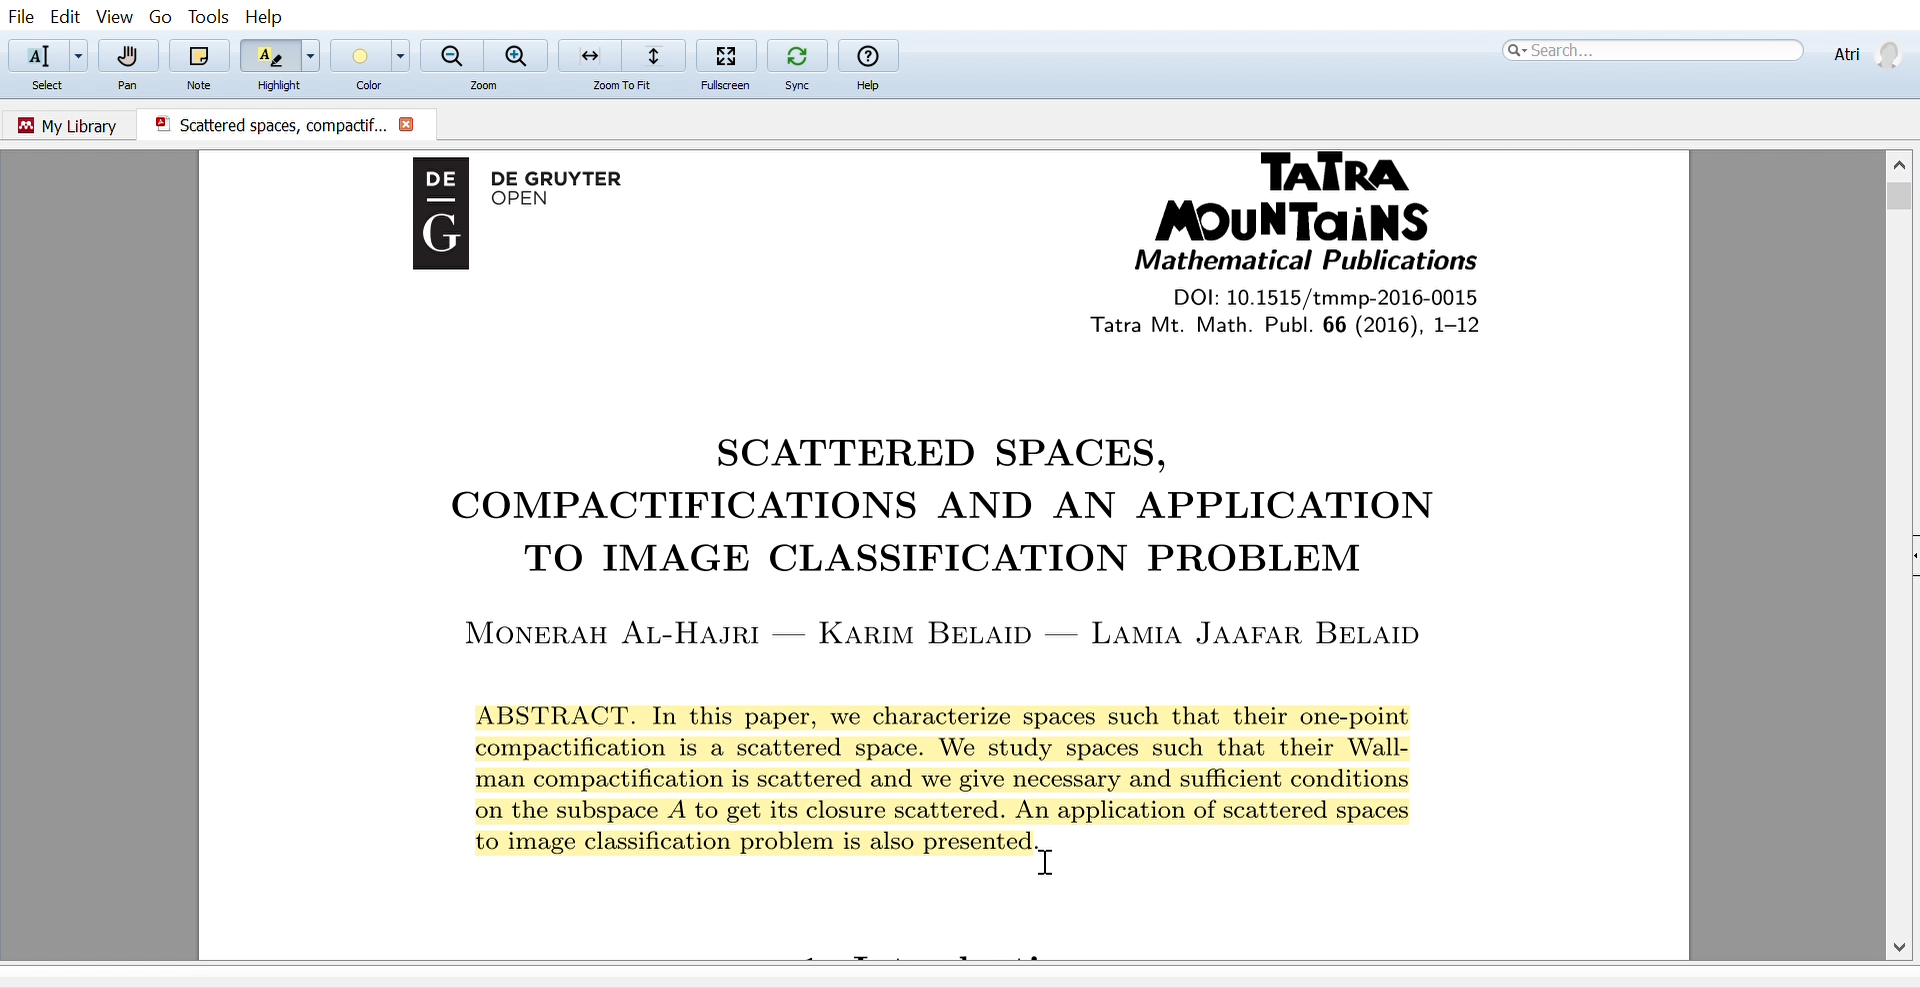 The width and height of the screenshot is (1920, 988). I want to click on Move down, so click(1902, 946).